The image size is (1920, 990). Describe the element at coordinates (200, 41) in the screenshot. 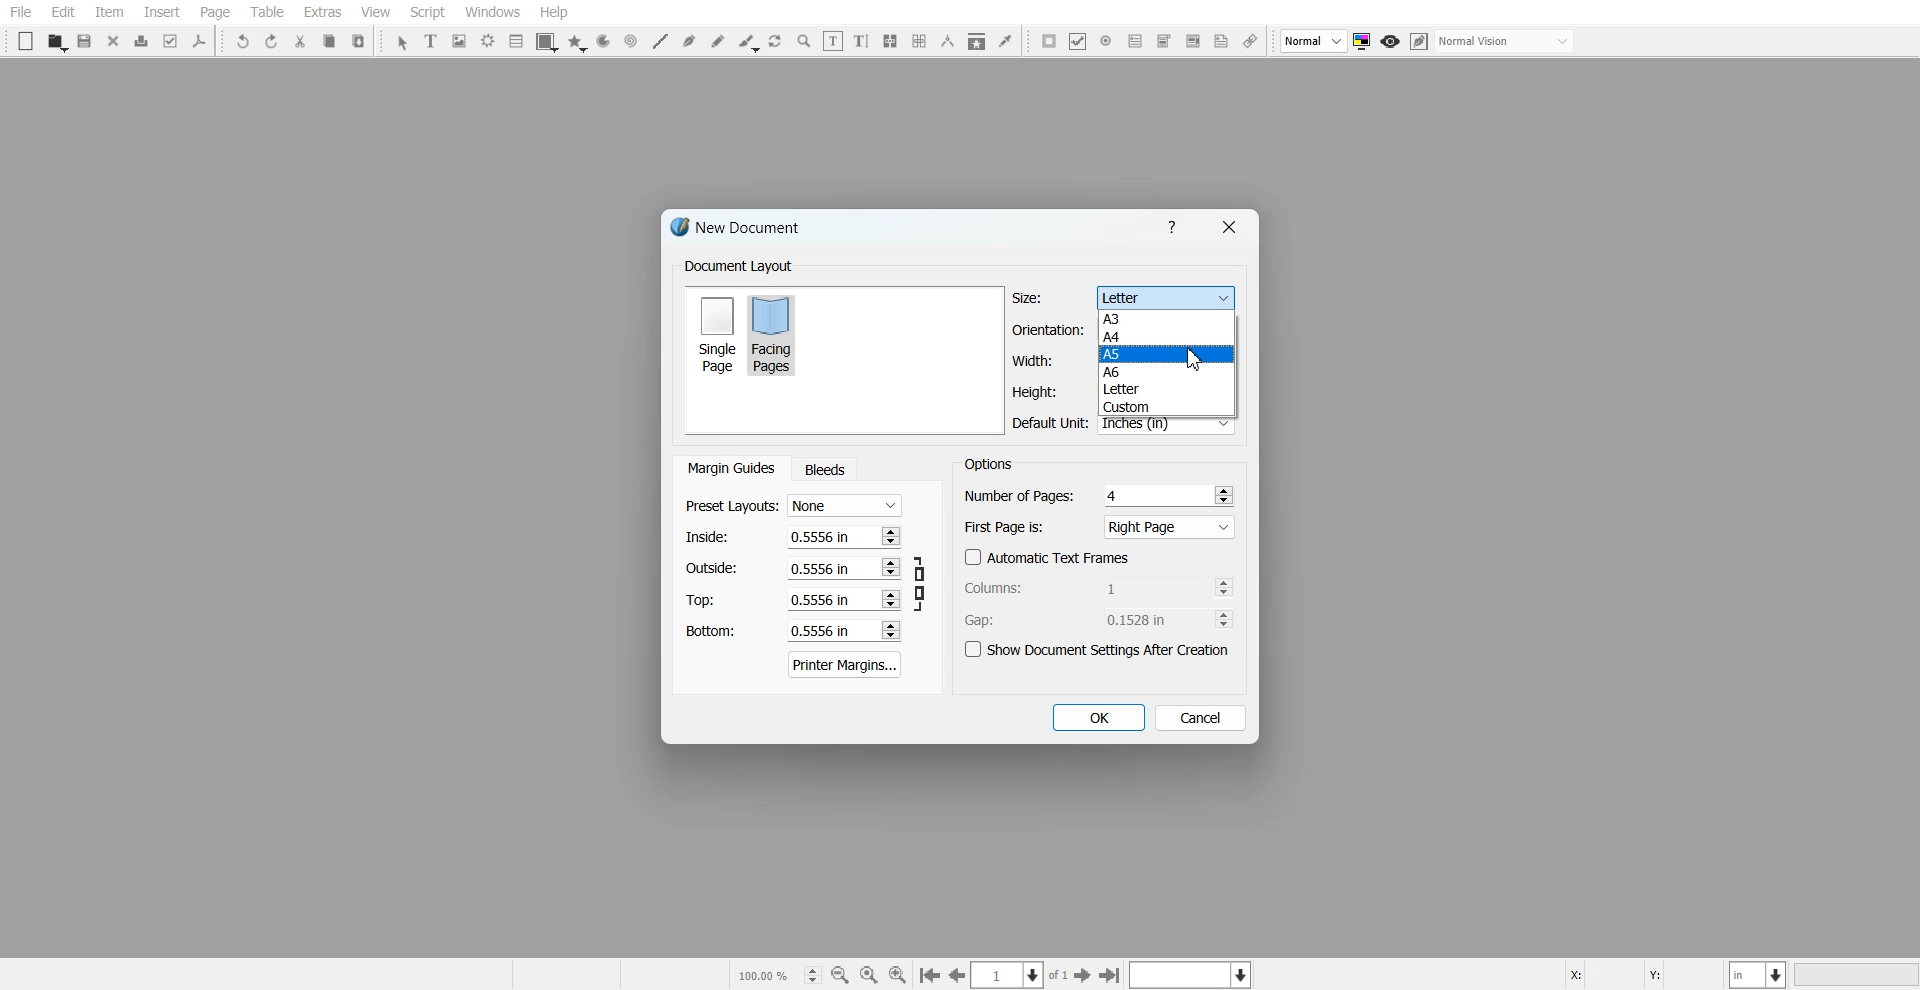

I see `Save as PDF` at that location.